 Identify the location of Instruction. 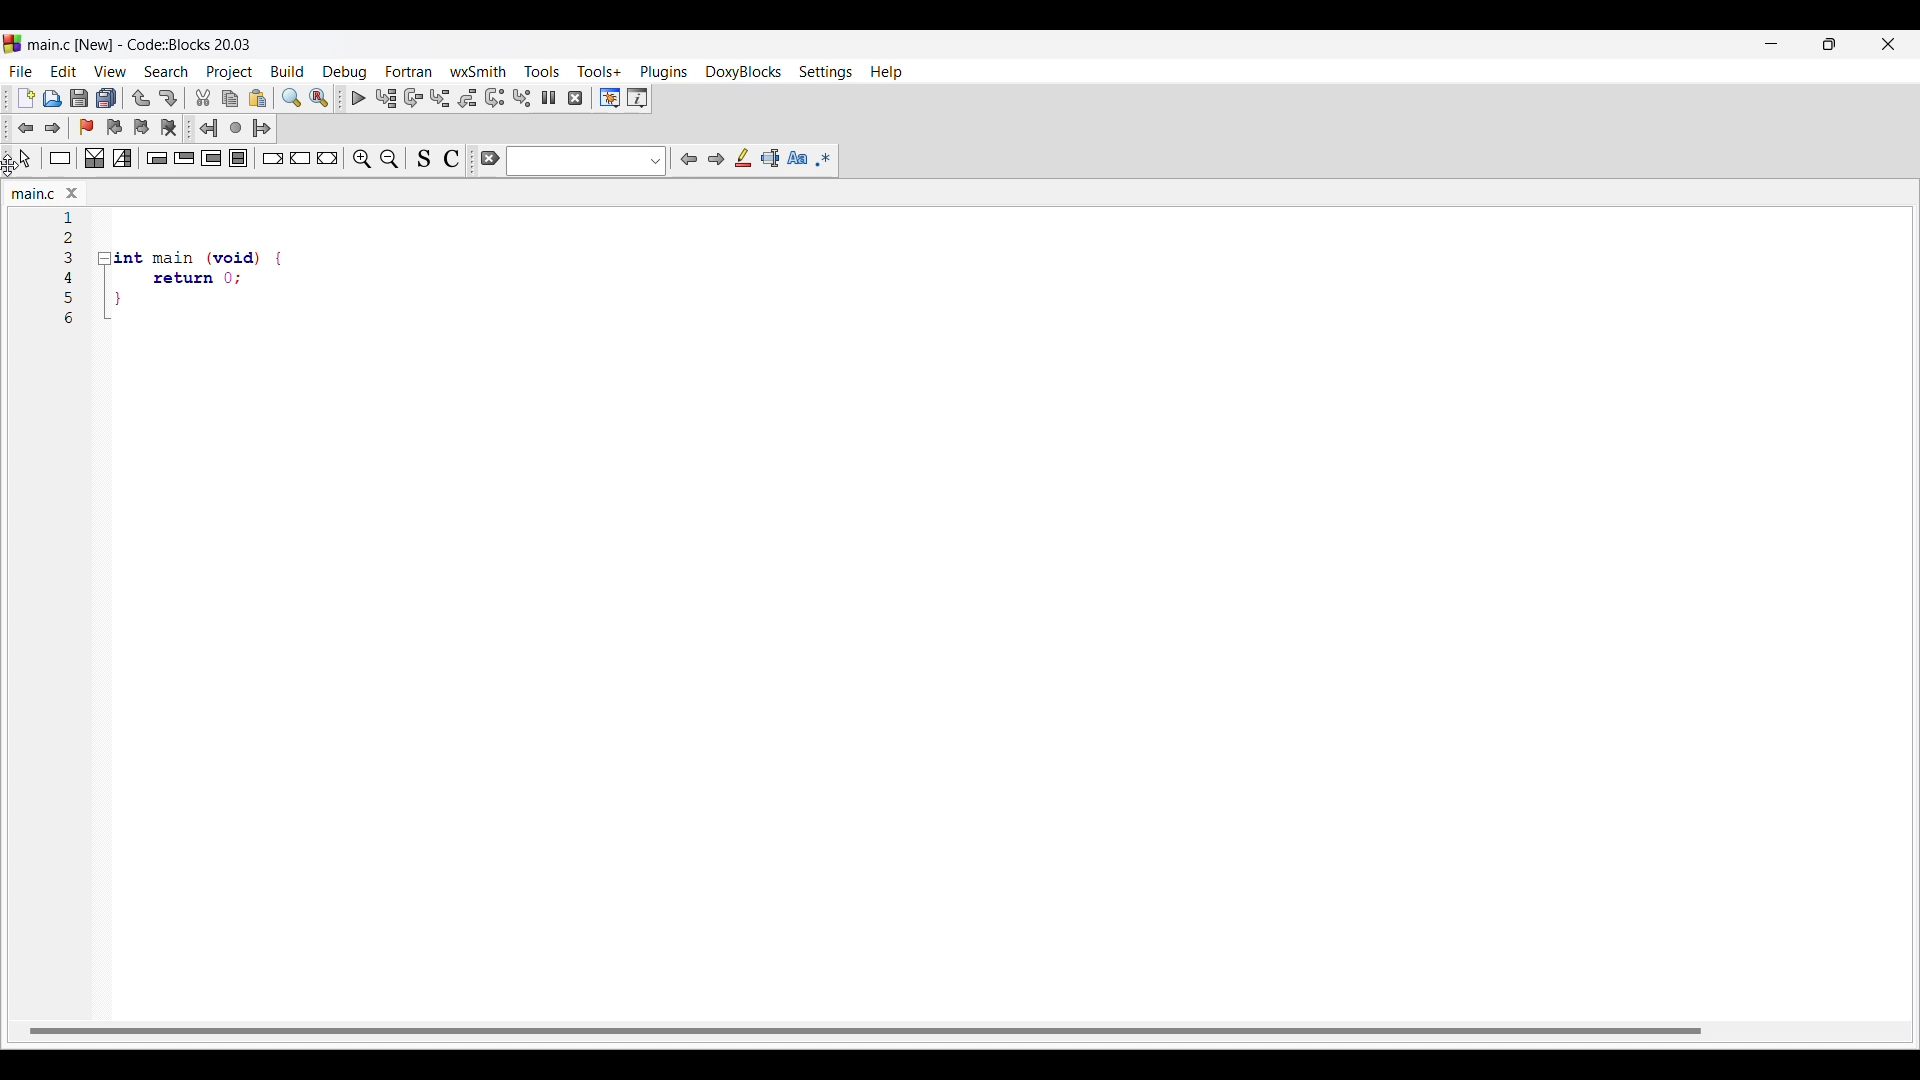
(60, 157).